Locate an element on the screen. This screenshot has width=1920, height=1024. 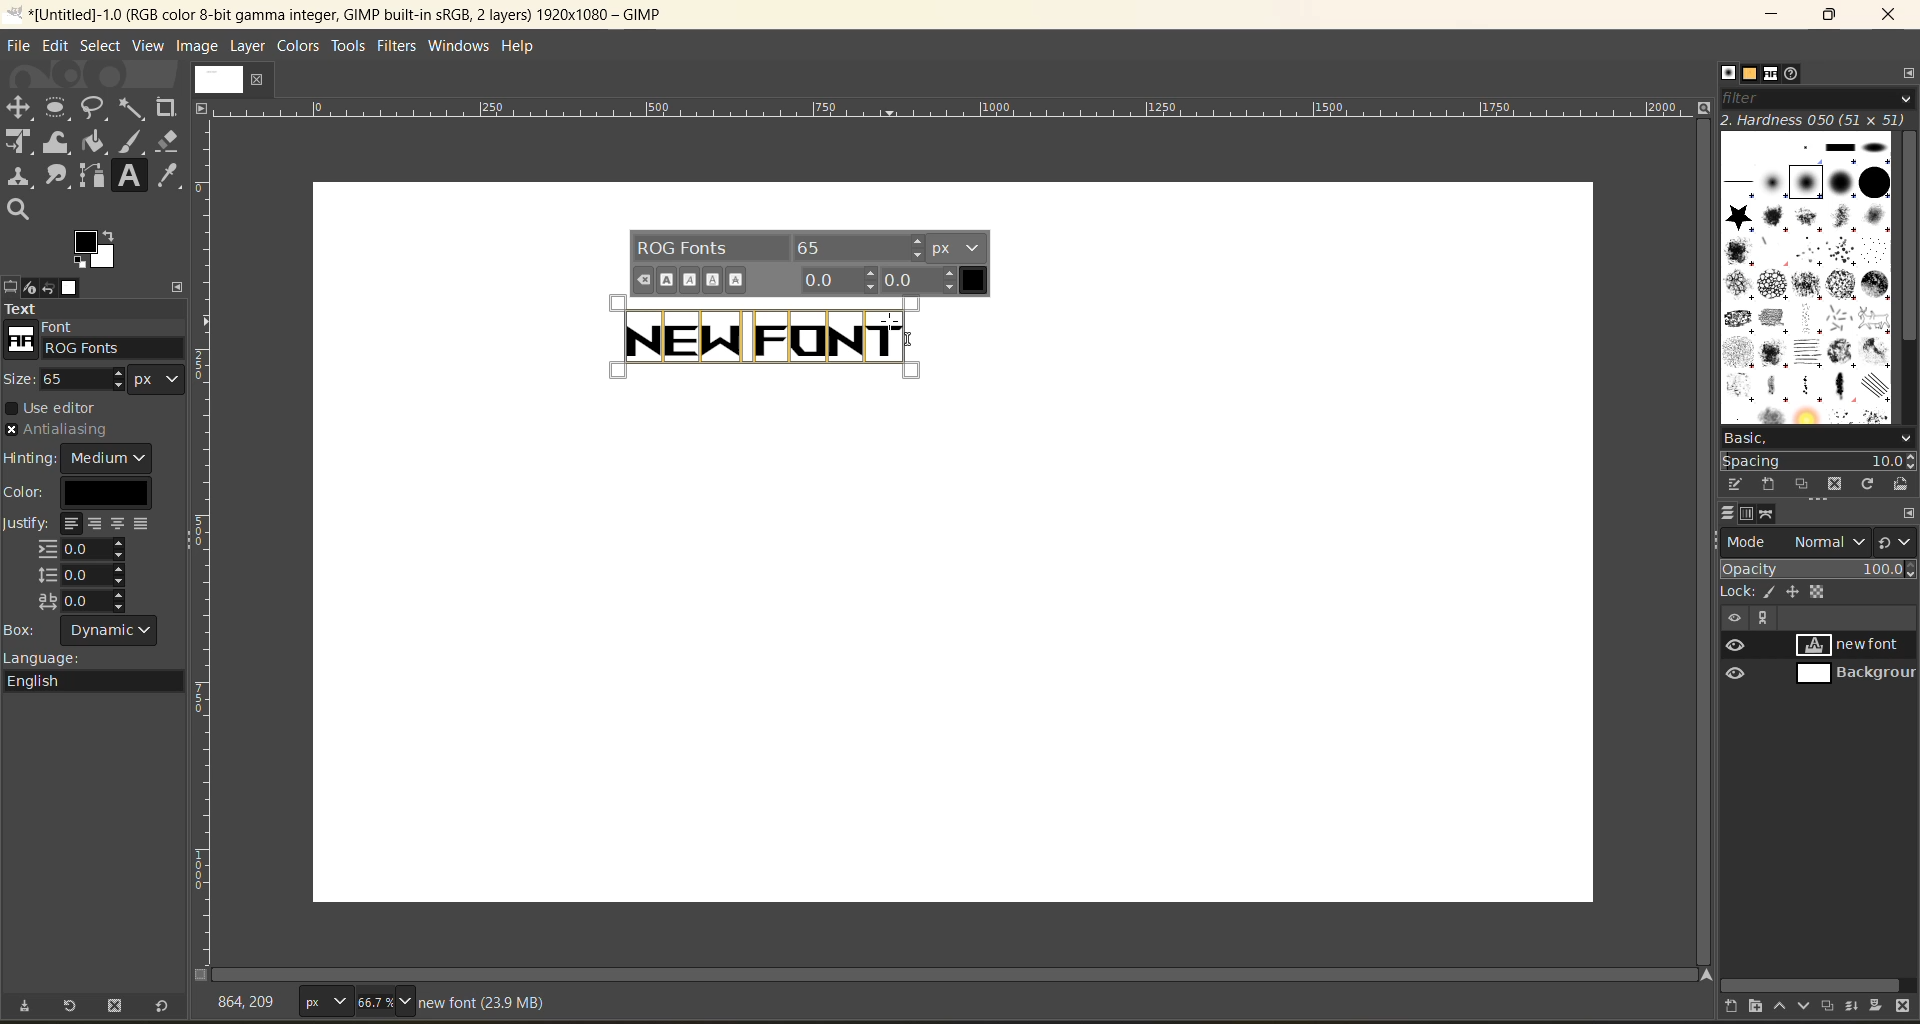
configure is located at coordinates (1908, 76).